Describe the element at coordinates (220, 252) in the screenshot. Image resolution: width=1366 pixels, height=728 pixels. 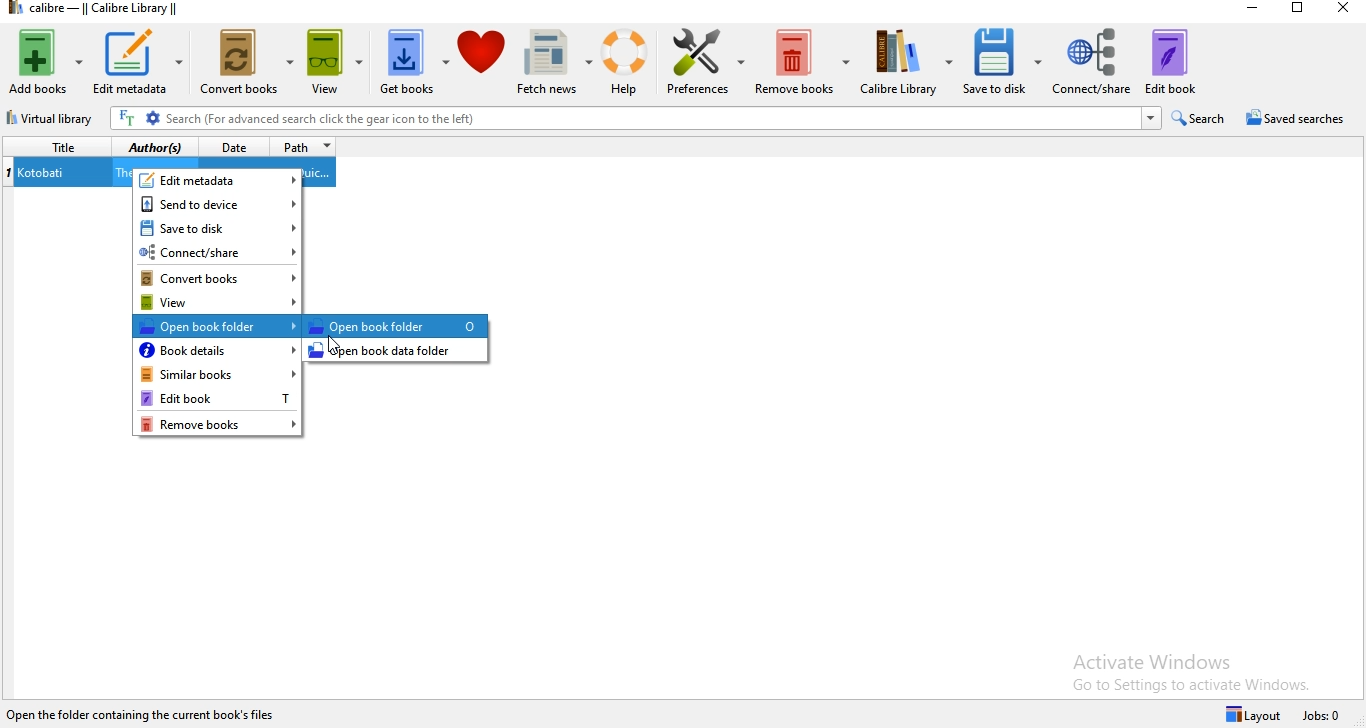
I see `connect/share` at that location.